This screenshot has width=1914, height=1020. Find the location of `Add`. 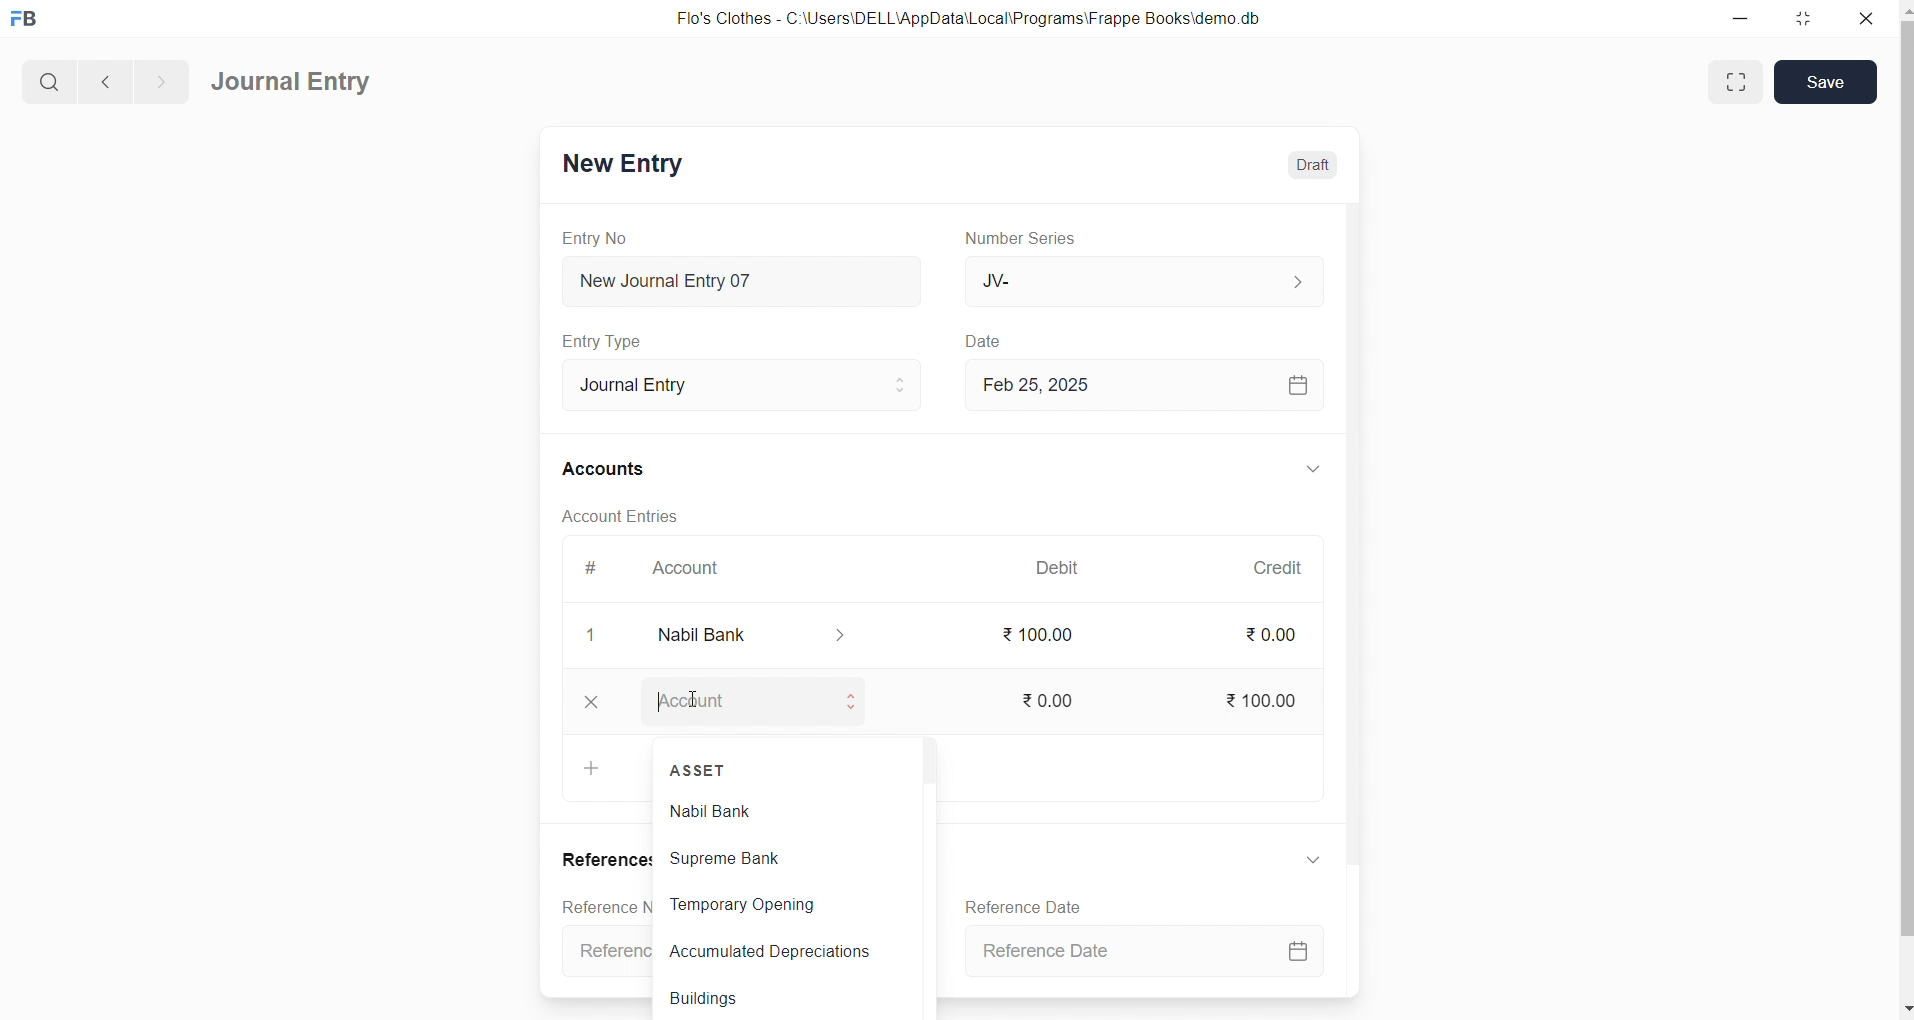

Add is located at coordinates (596, 768).